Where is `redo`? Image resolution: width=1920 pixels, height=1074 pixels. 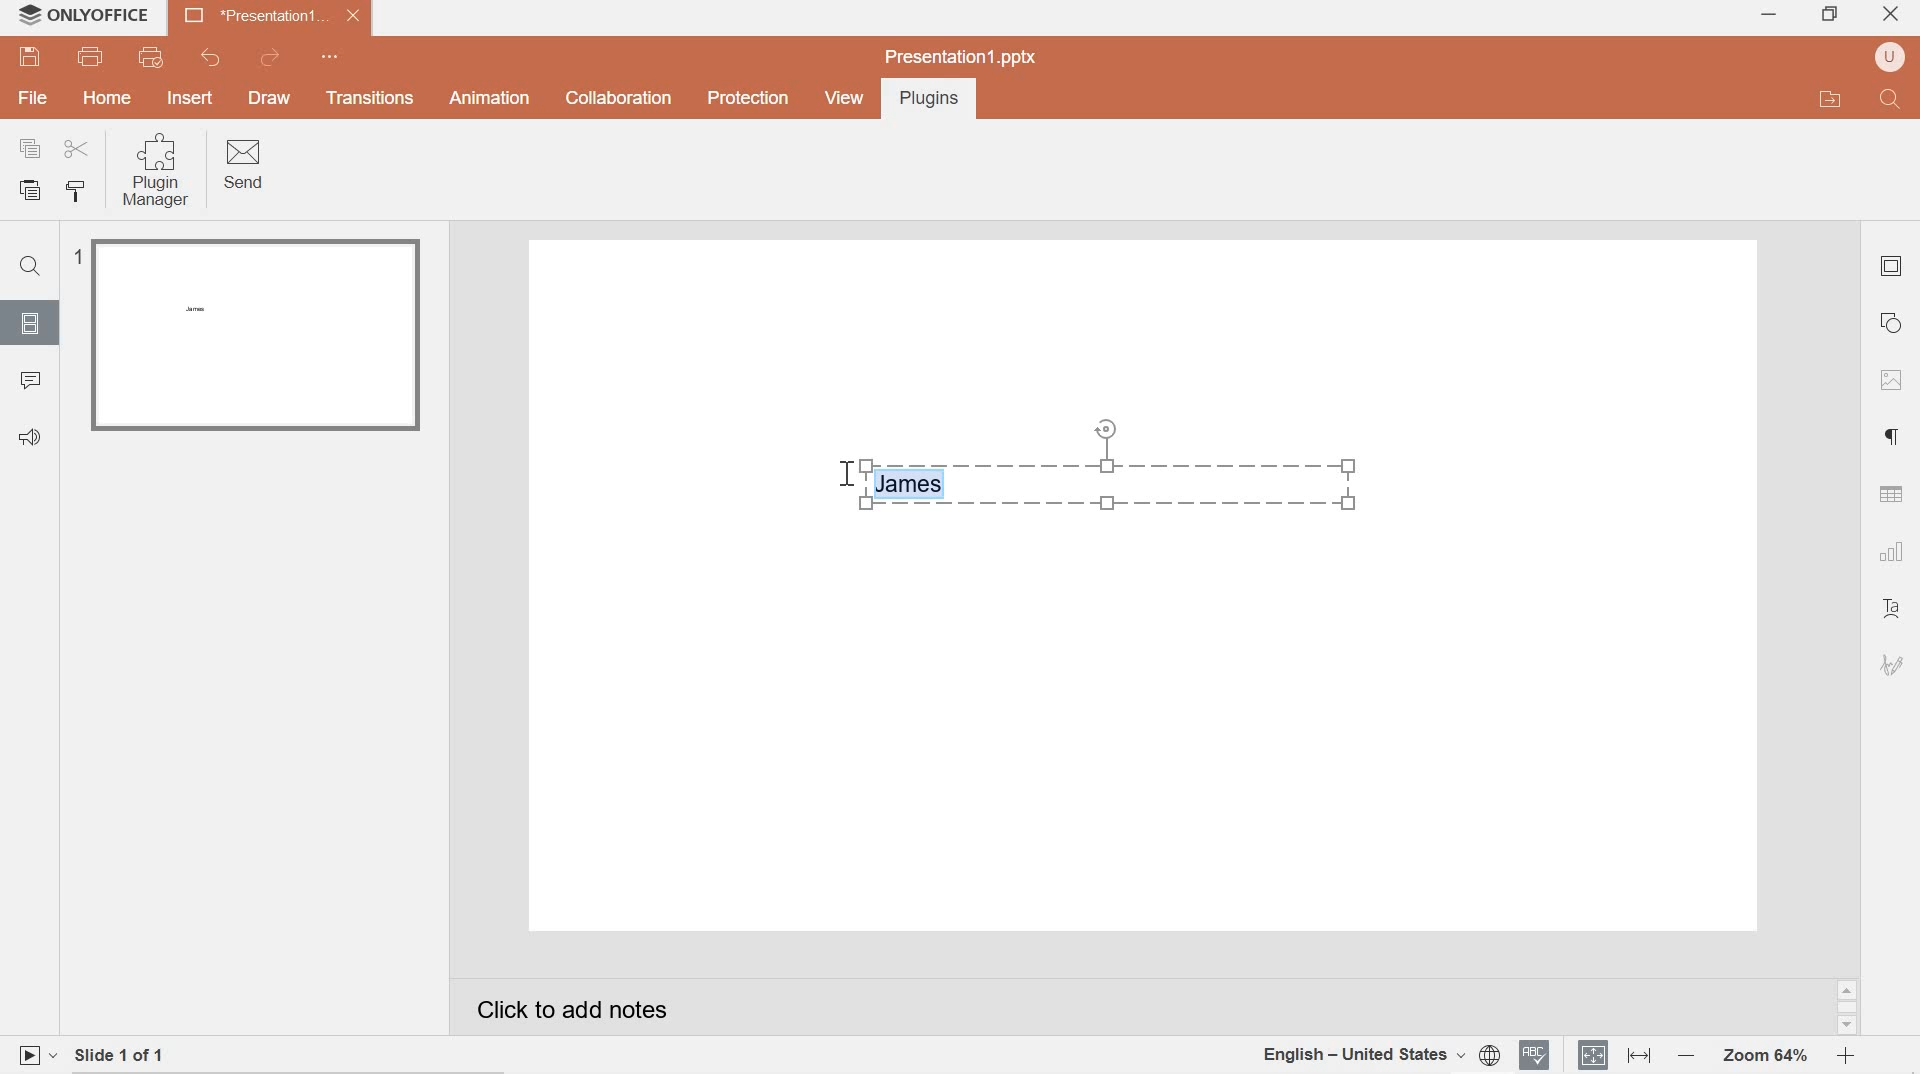
redo is located at coordinates (273, 57).